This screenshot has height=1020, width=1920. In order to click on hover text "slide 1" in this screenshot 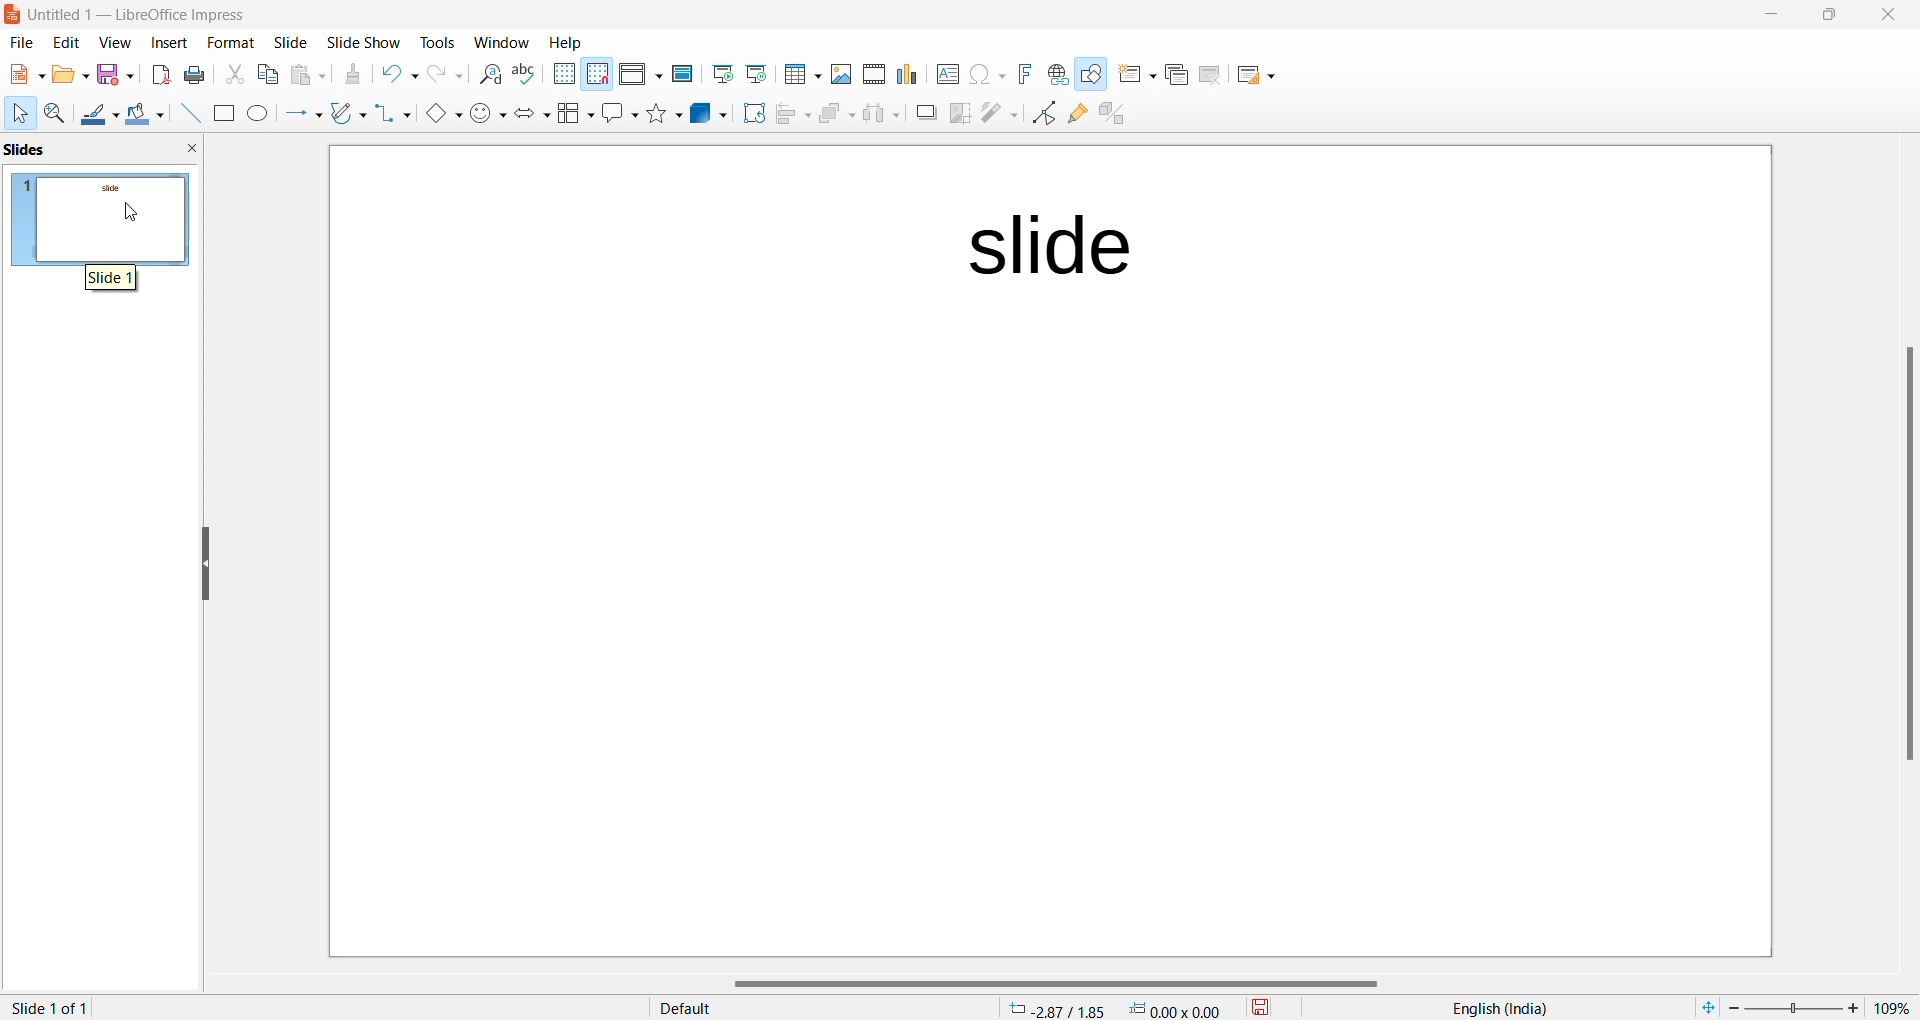, I will do `click(110, 280)`.